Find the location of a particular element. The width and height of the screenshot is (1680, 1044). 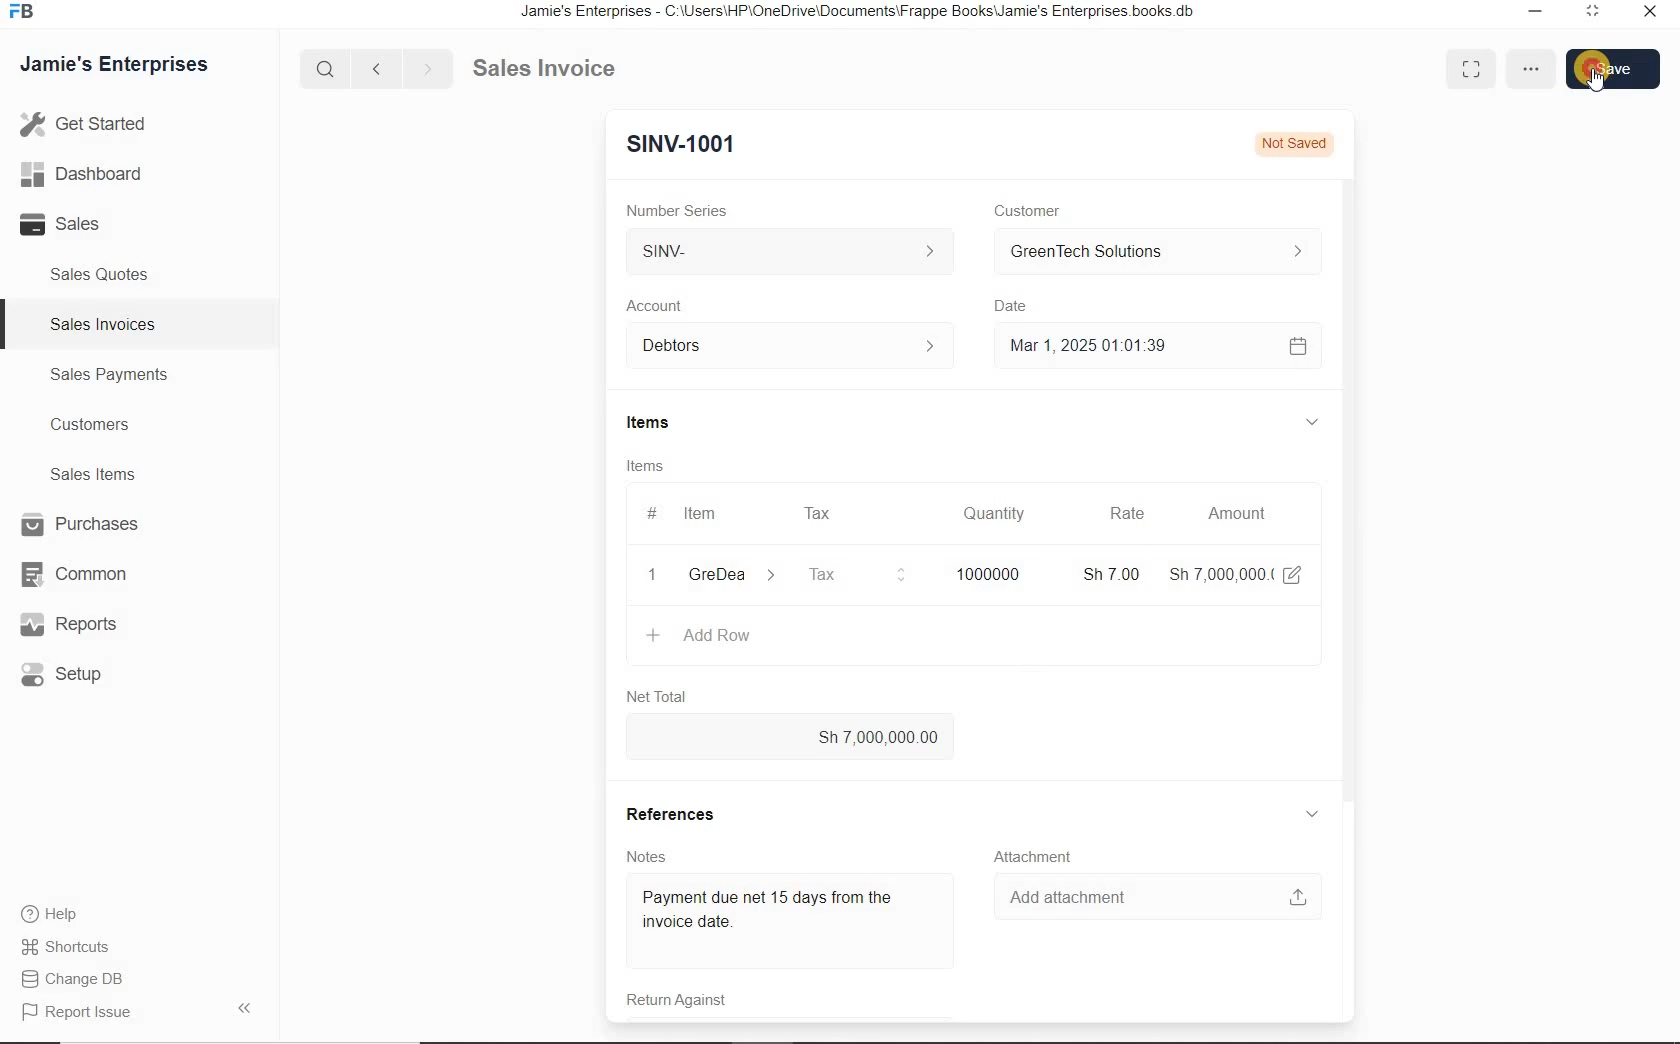

minimize is located at coordinates (1592, 14).